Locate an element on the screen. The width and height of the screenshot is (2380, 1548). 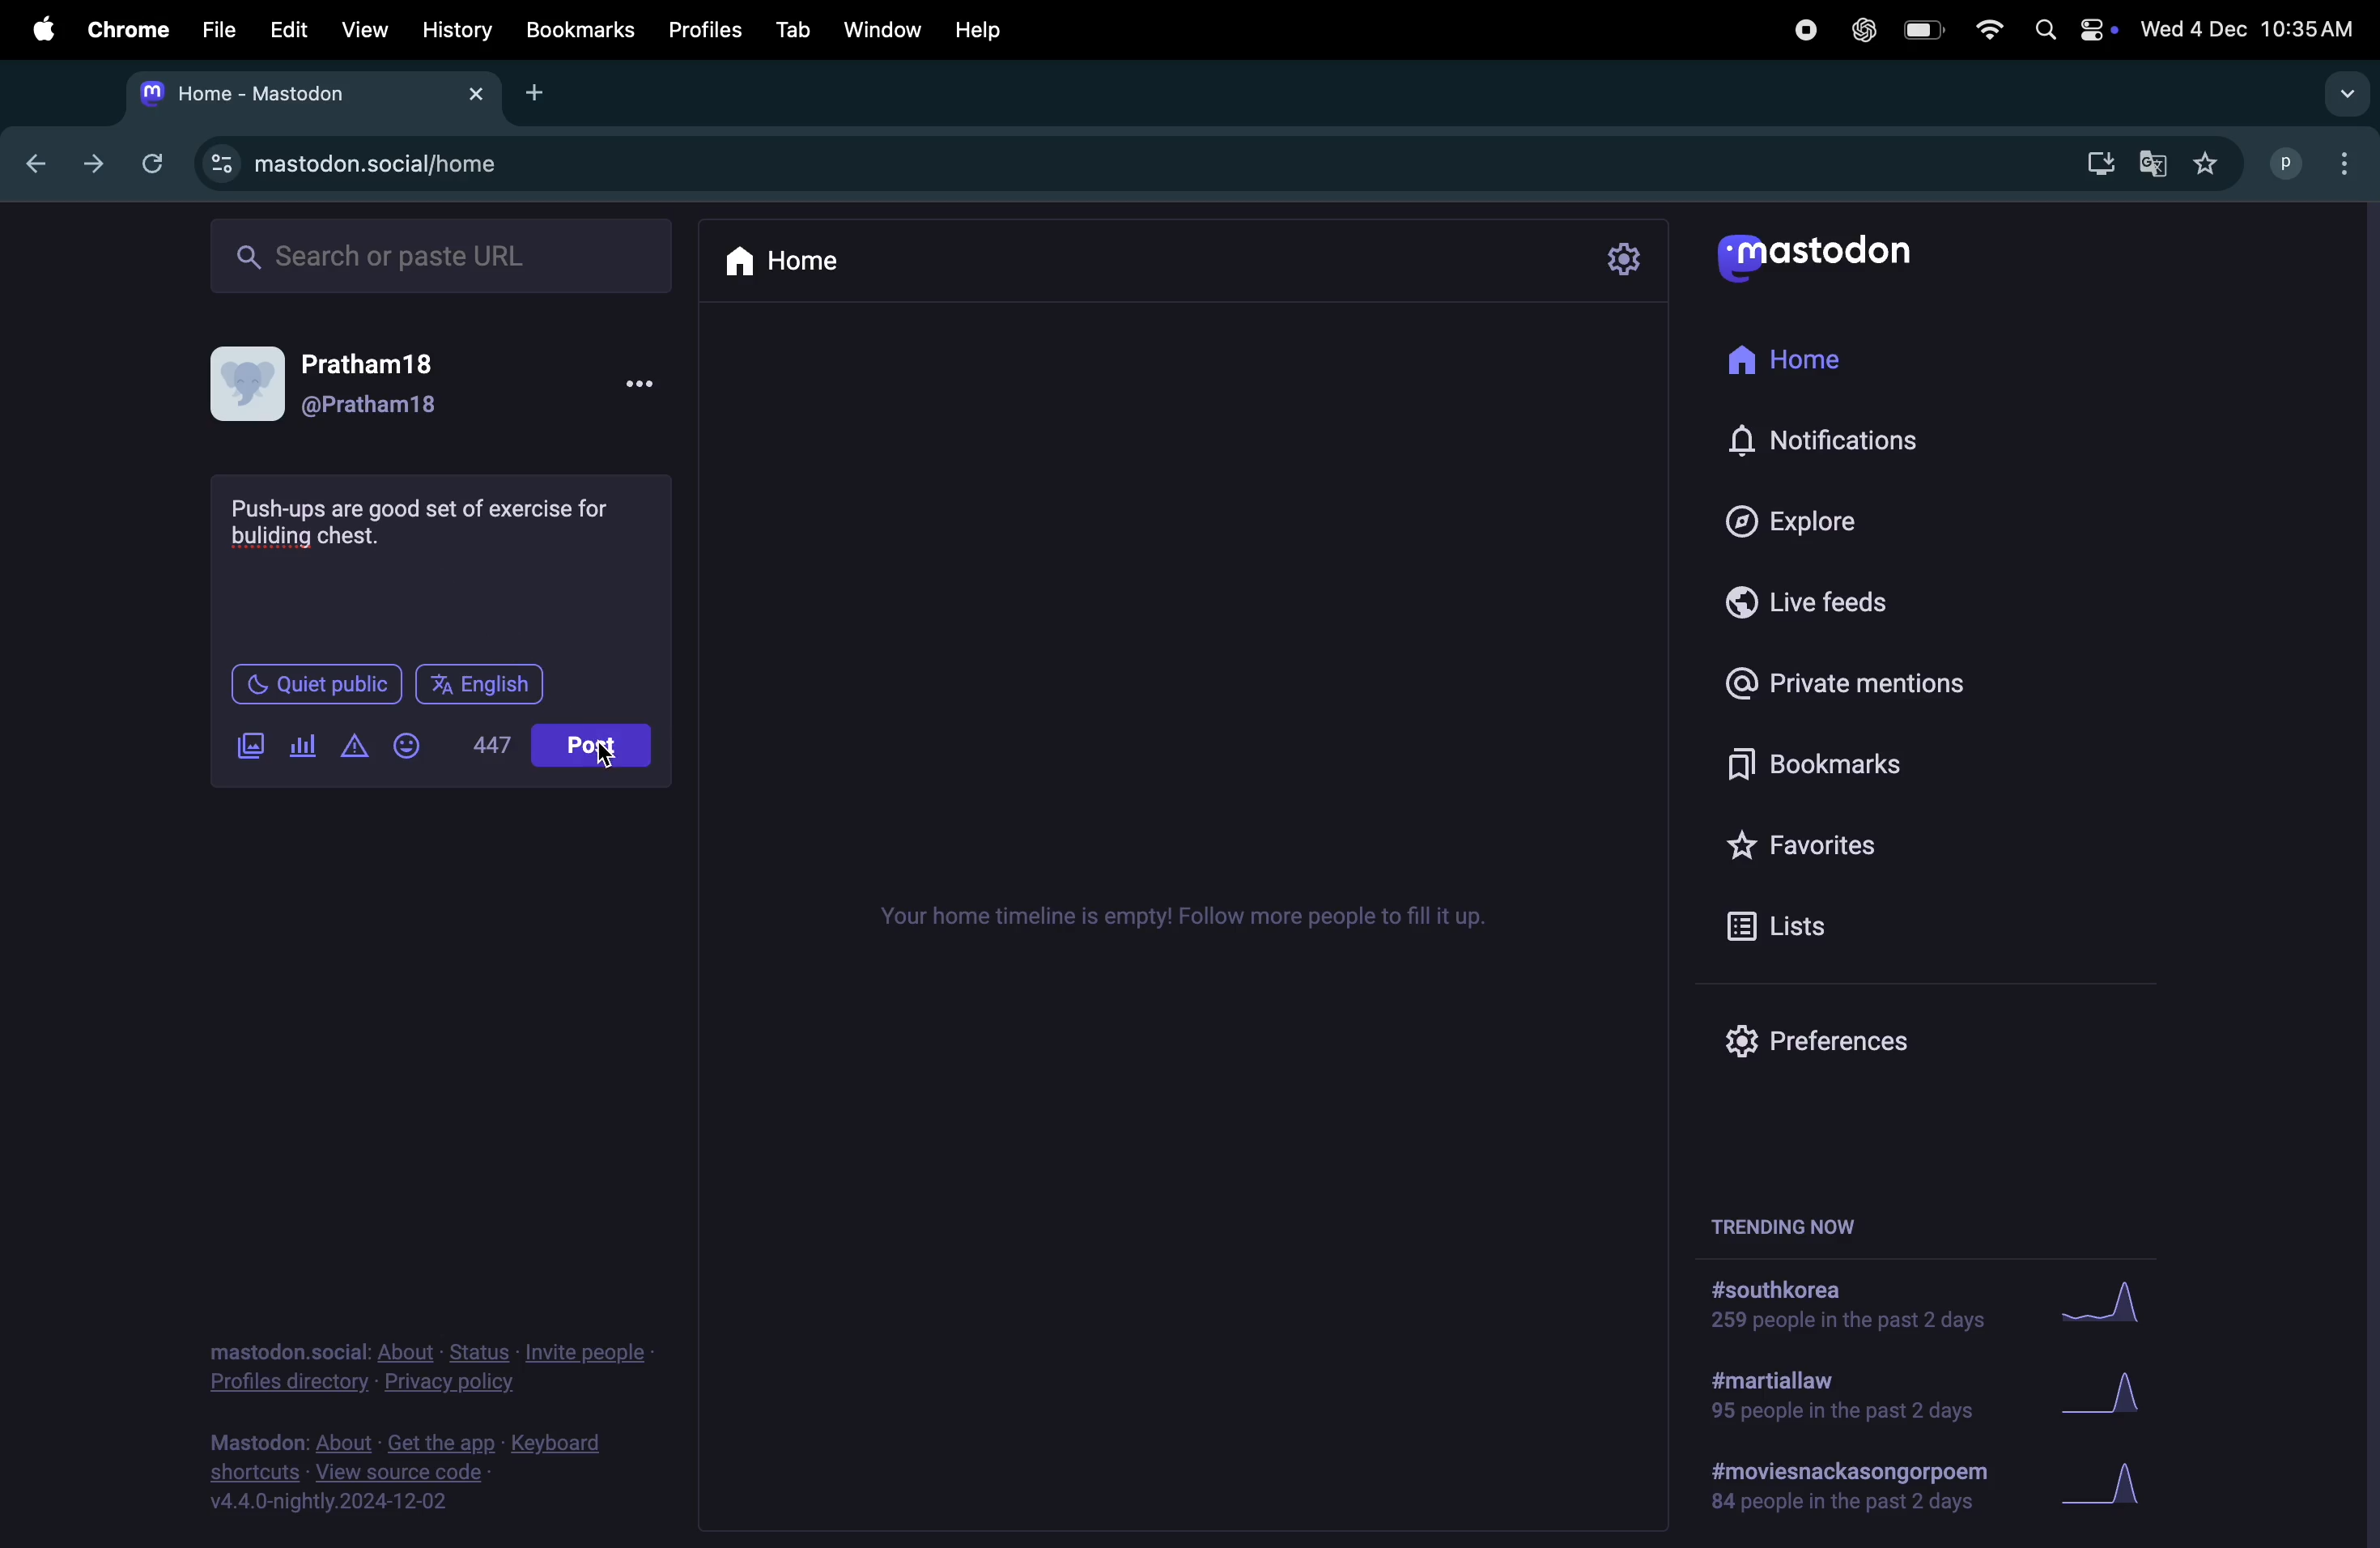
record is located at coordinates (1797, 31).